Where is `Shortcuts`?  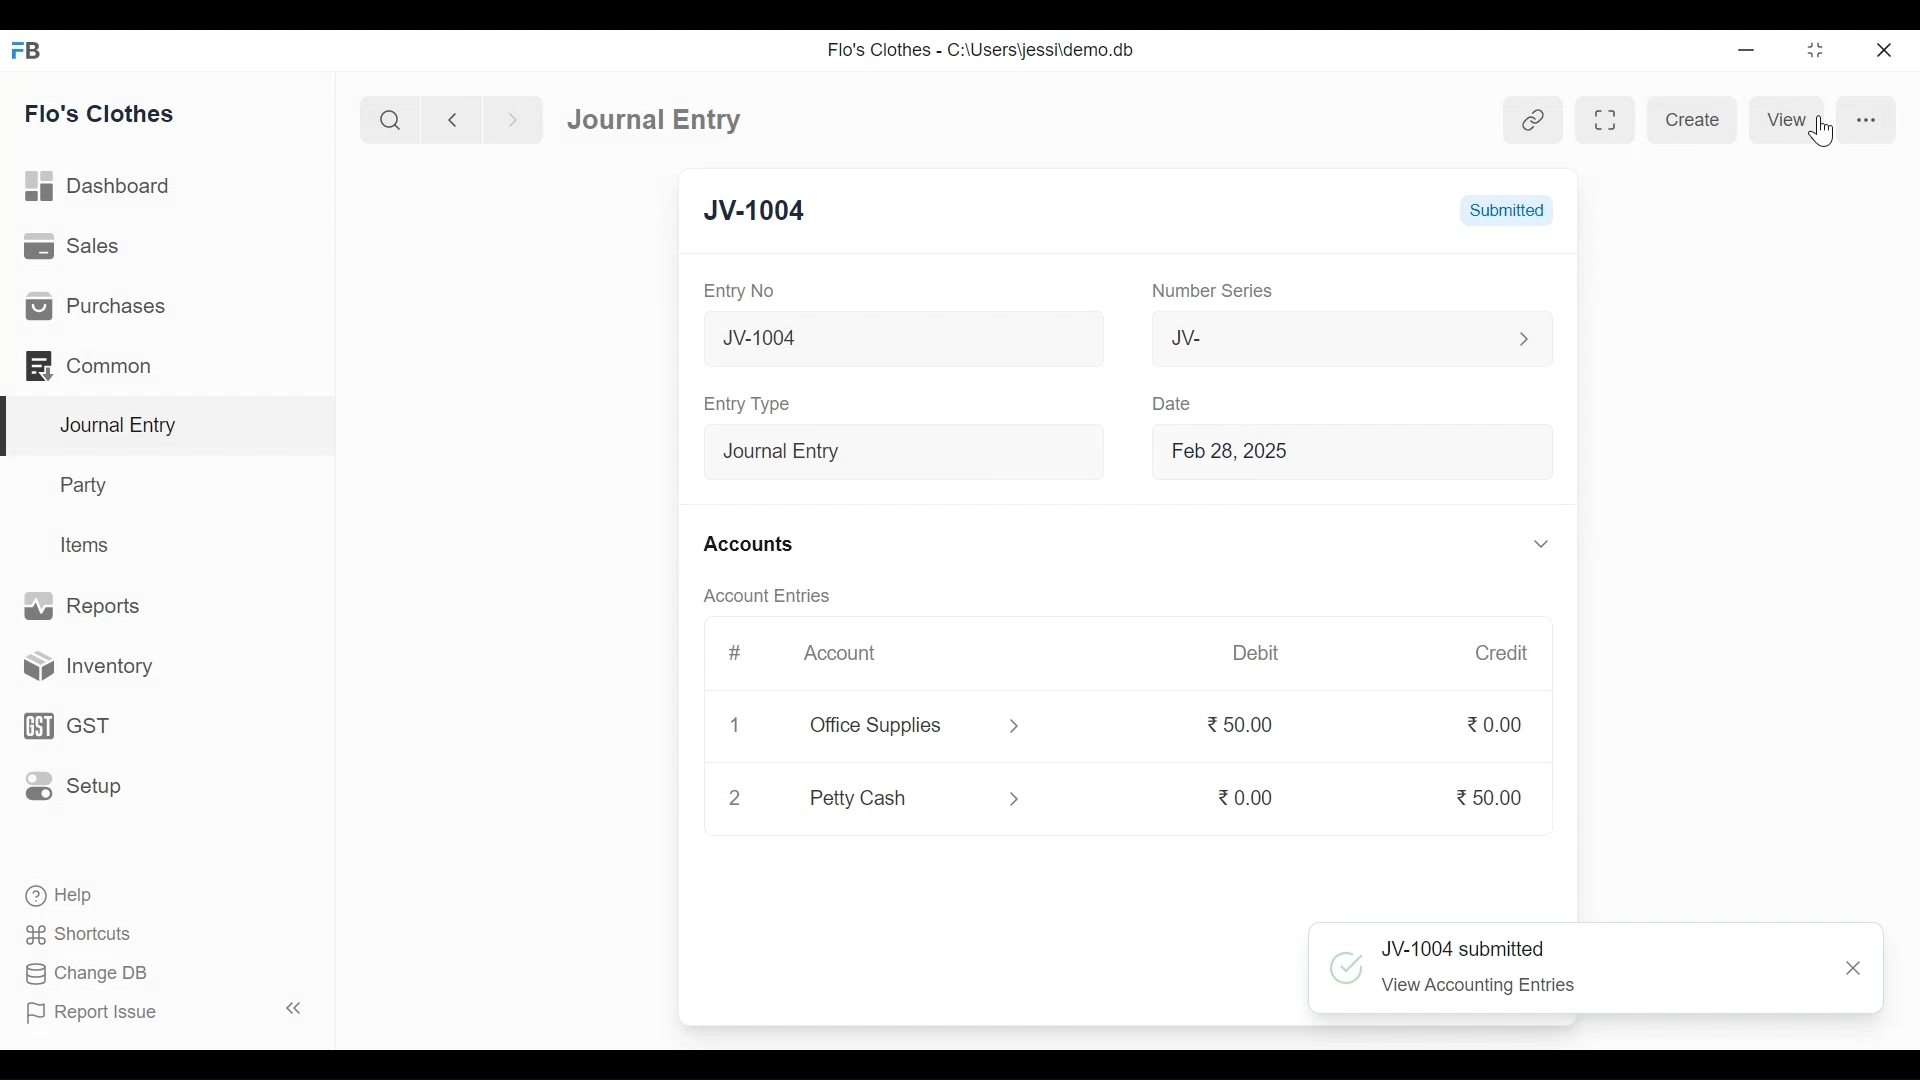 Shortcuts is located at coordinates (90, 931).